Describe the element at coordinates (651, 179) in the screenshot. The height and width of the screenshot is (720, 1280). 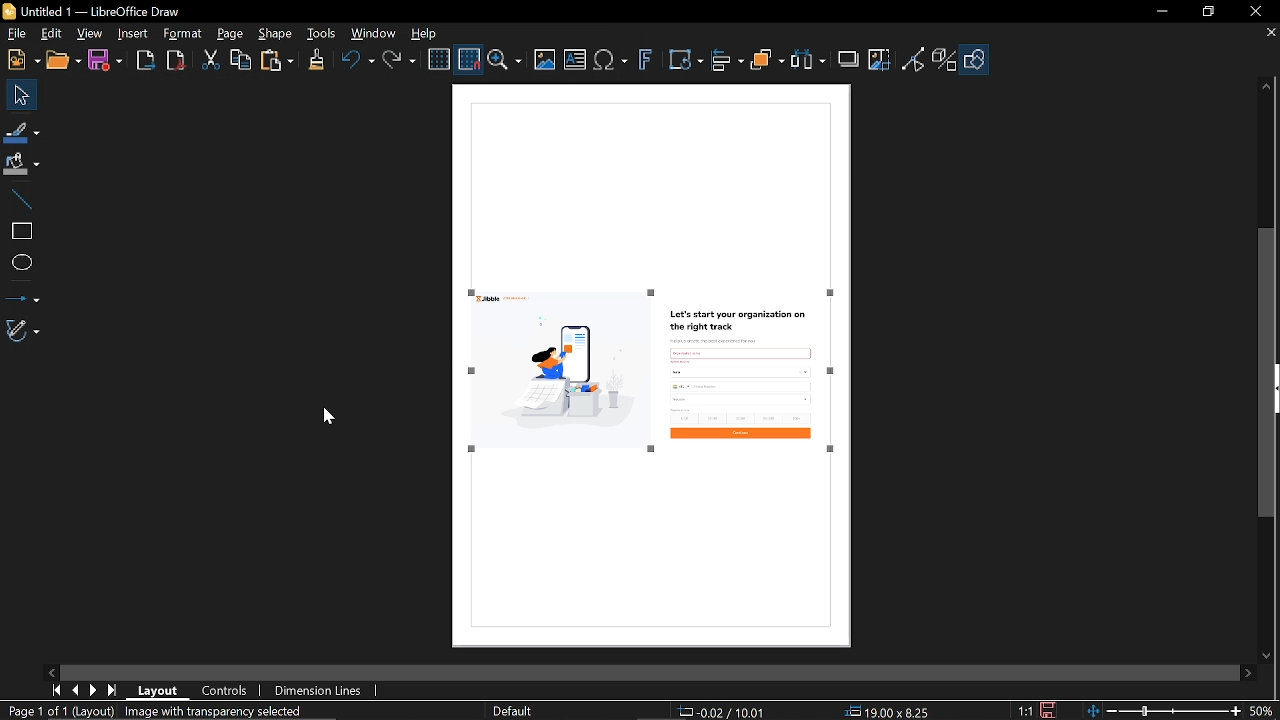
I see `frame` at that location.